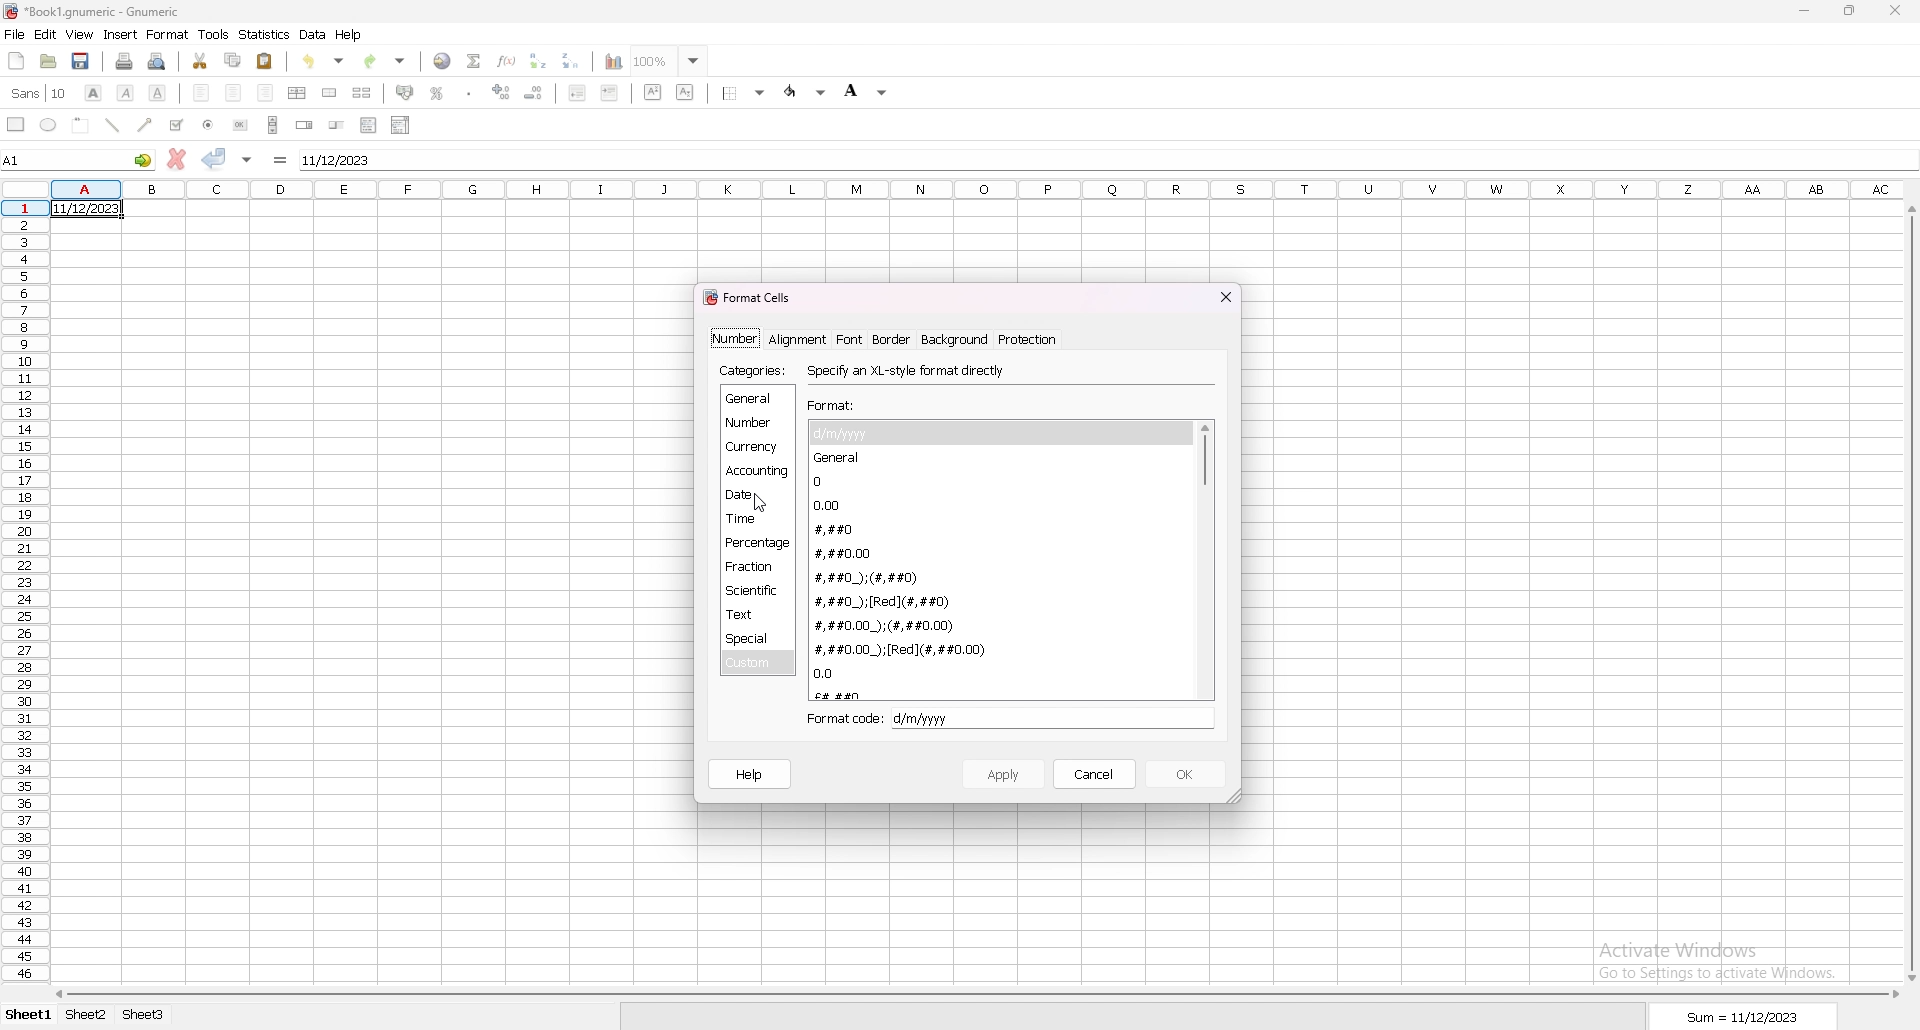  I want to click on function, so click(507, 61).